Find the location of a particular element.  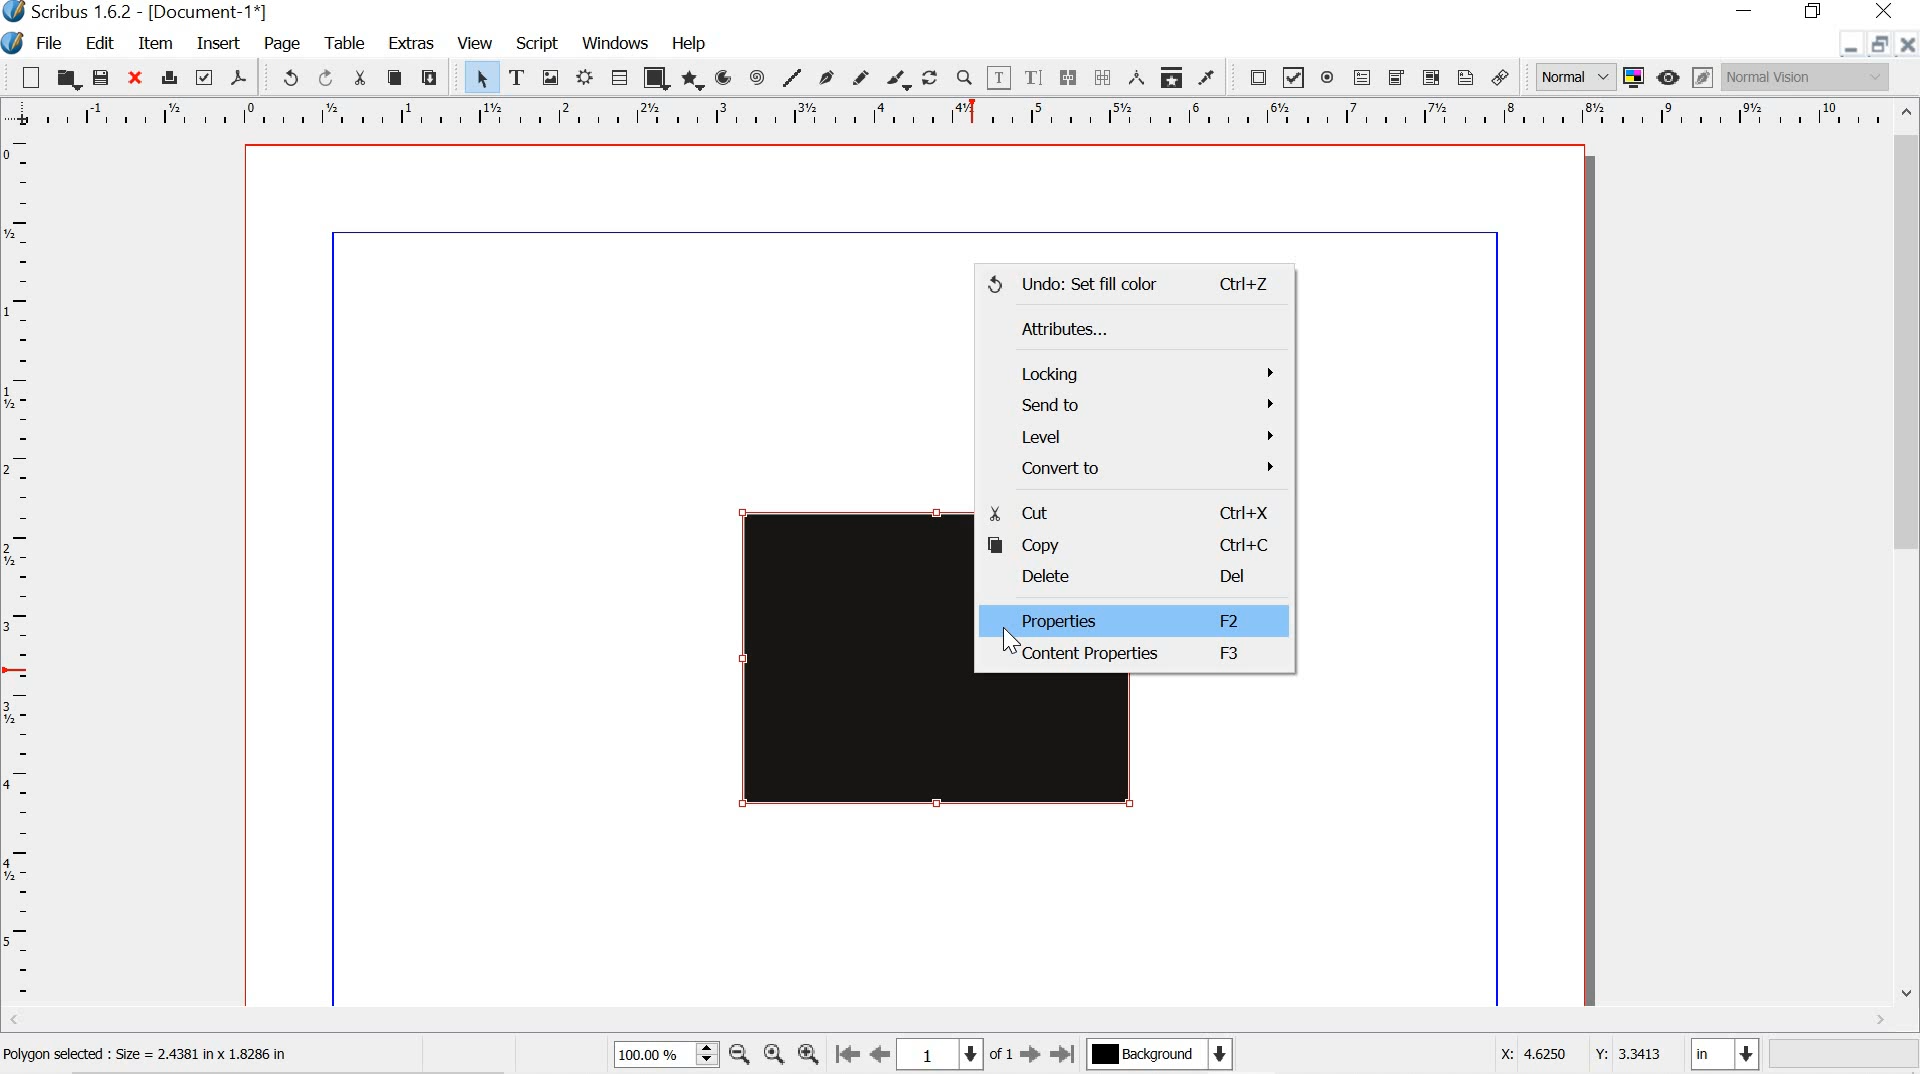

attributes... is located at coordinates (1112, 325).